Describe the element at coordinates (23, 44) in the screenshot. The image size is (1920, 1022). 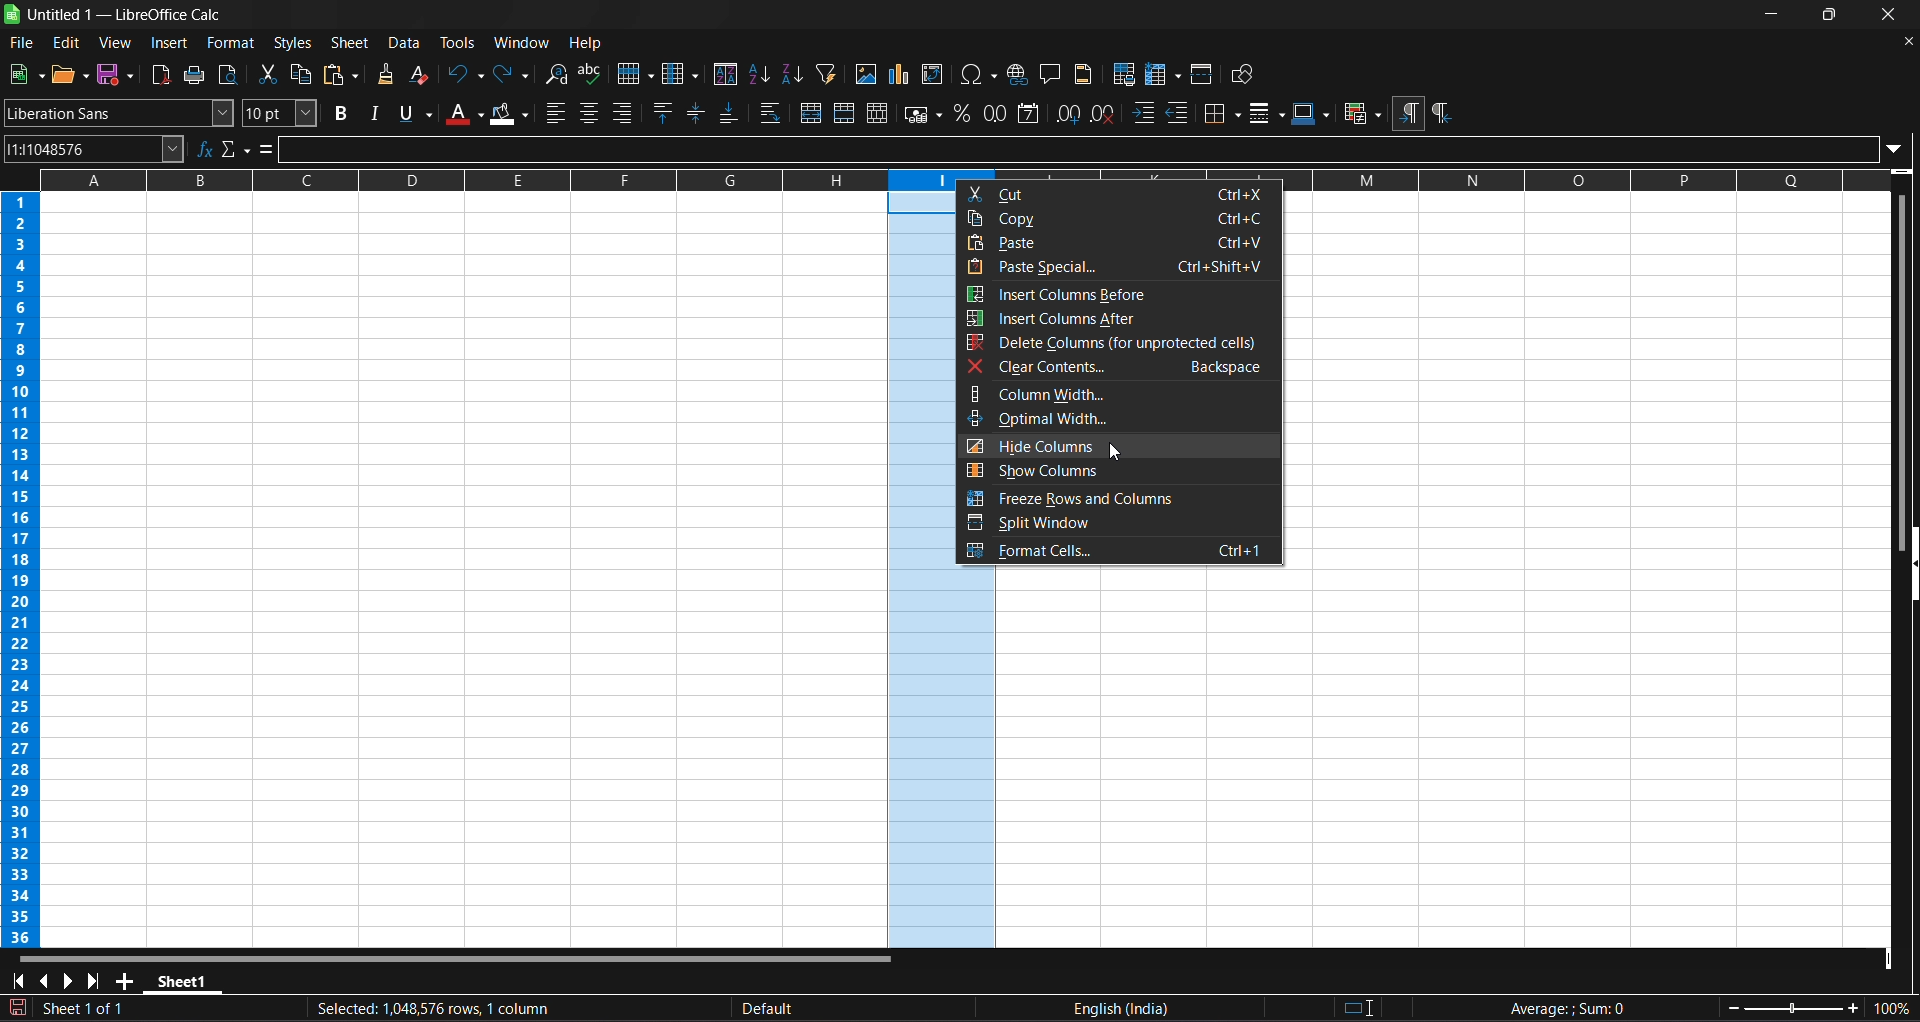
I see `file` at that location.